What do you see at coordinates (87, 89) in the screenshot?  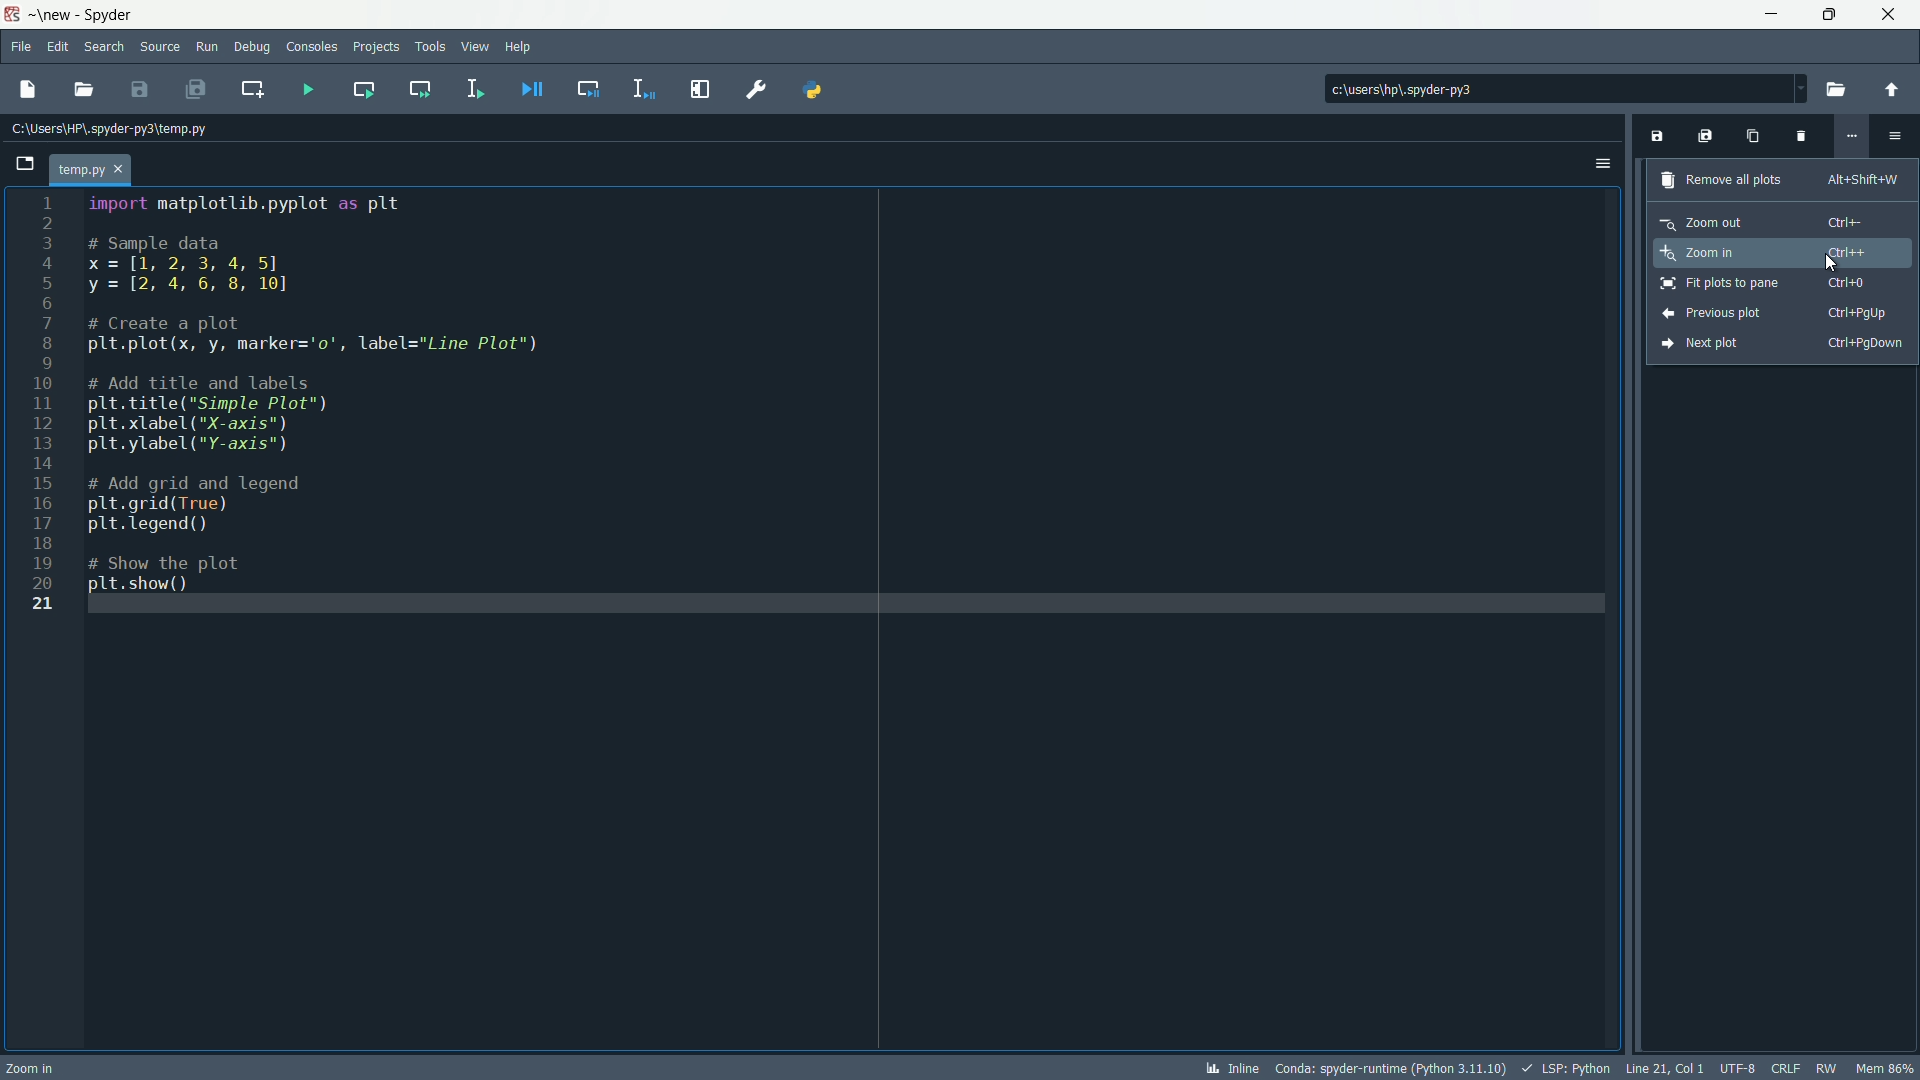 I see `open file` at bounding box center [87, 89].